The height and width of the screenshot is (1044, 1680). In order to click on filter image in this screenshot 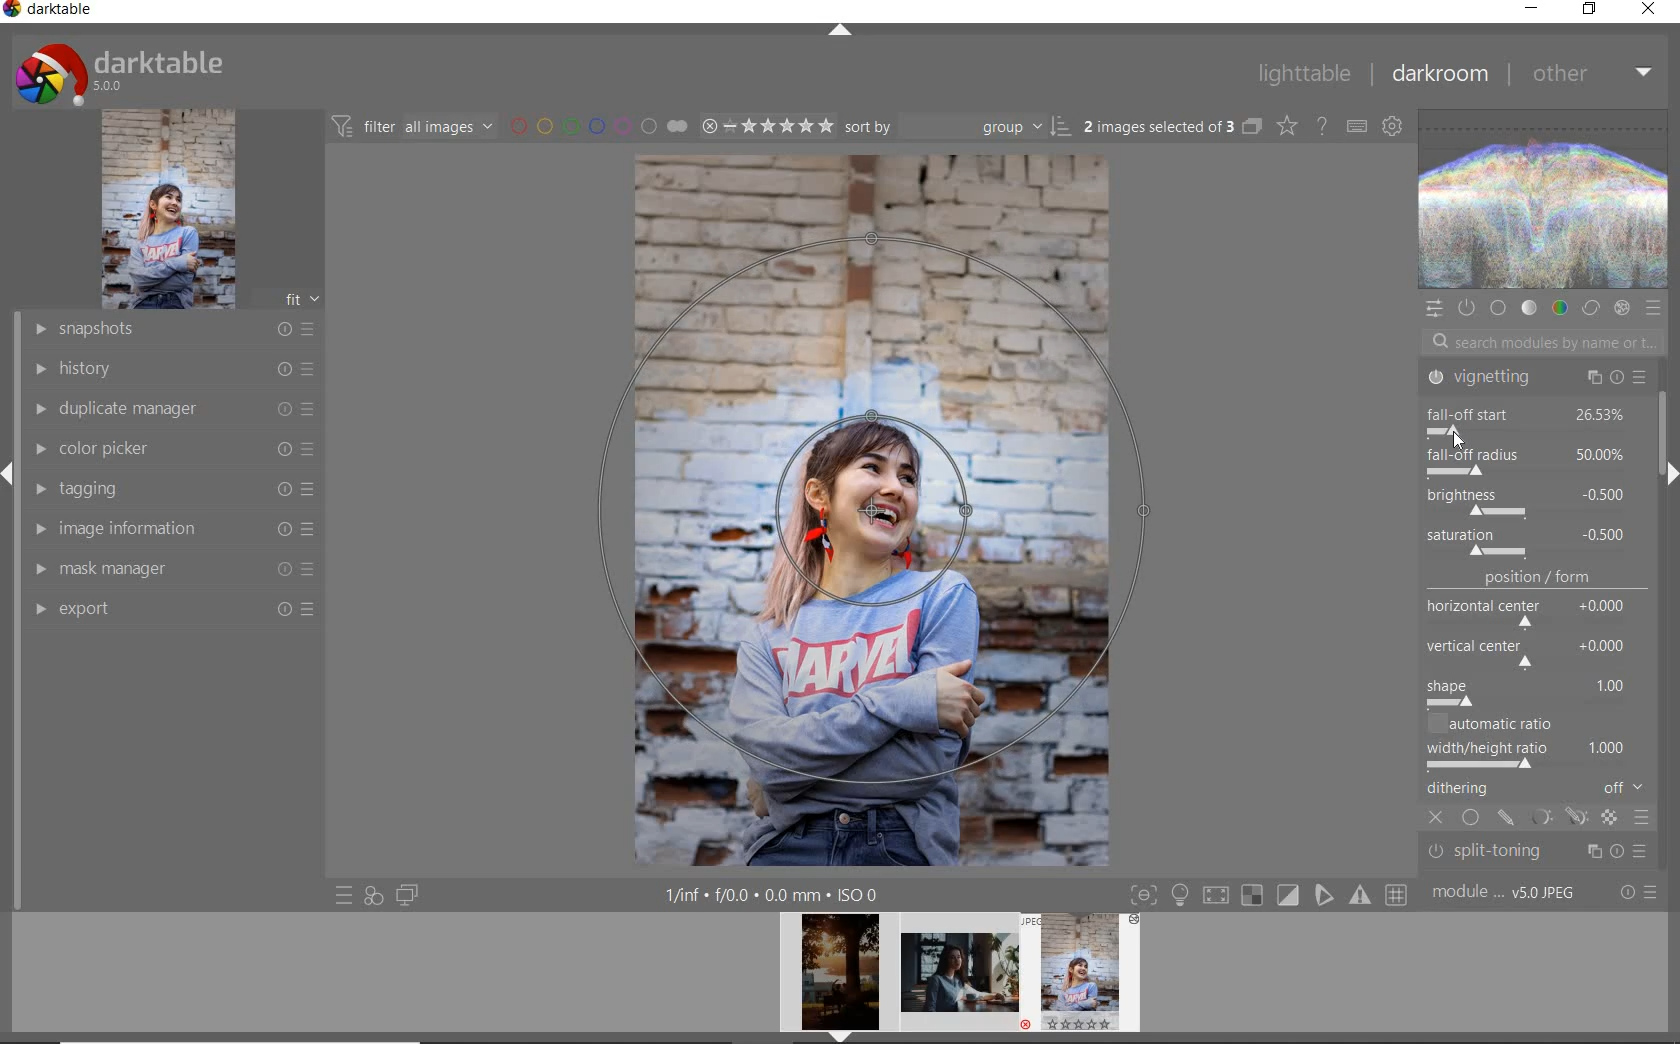, I will do `click(412, 125)`.